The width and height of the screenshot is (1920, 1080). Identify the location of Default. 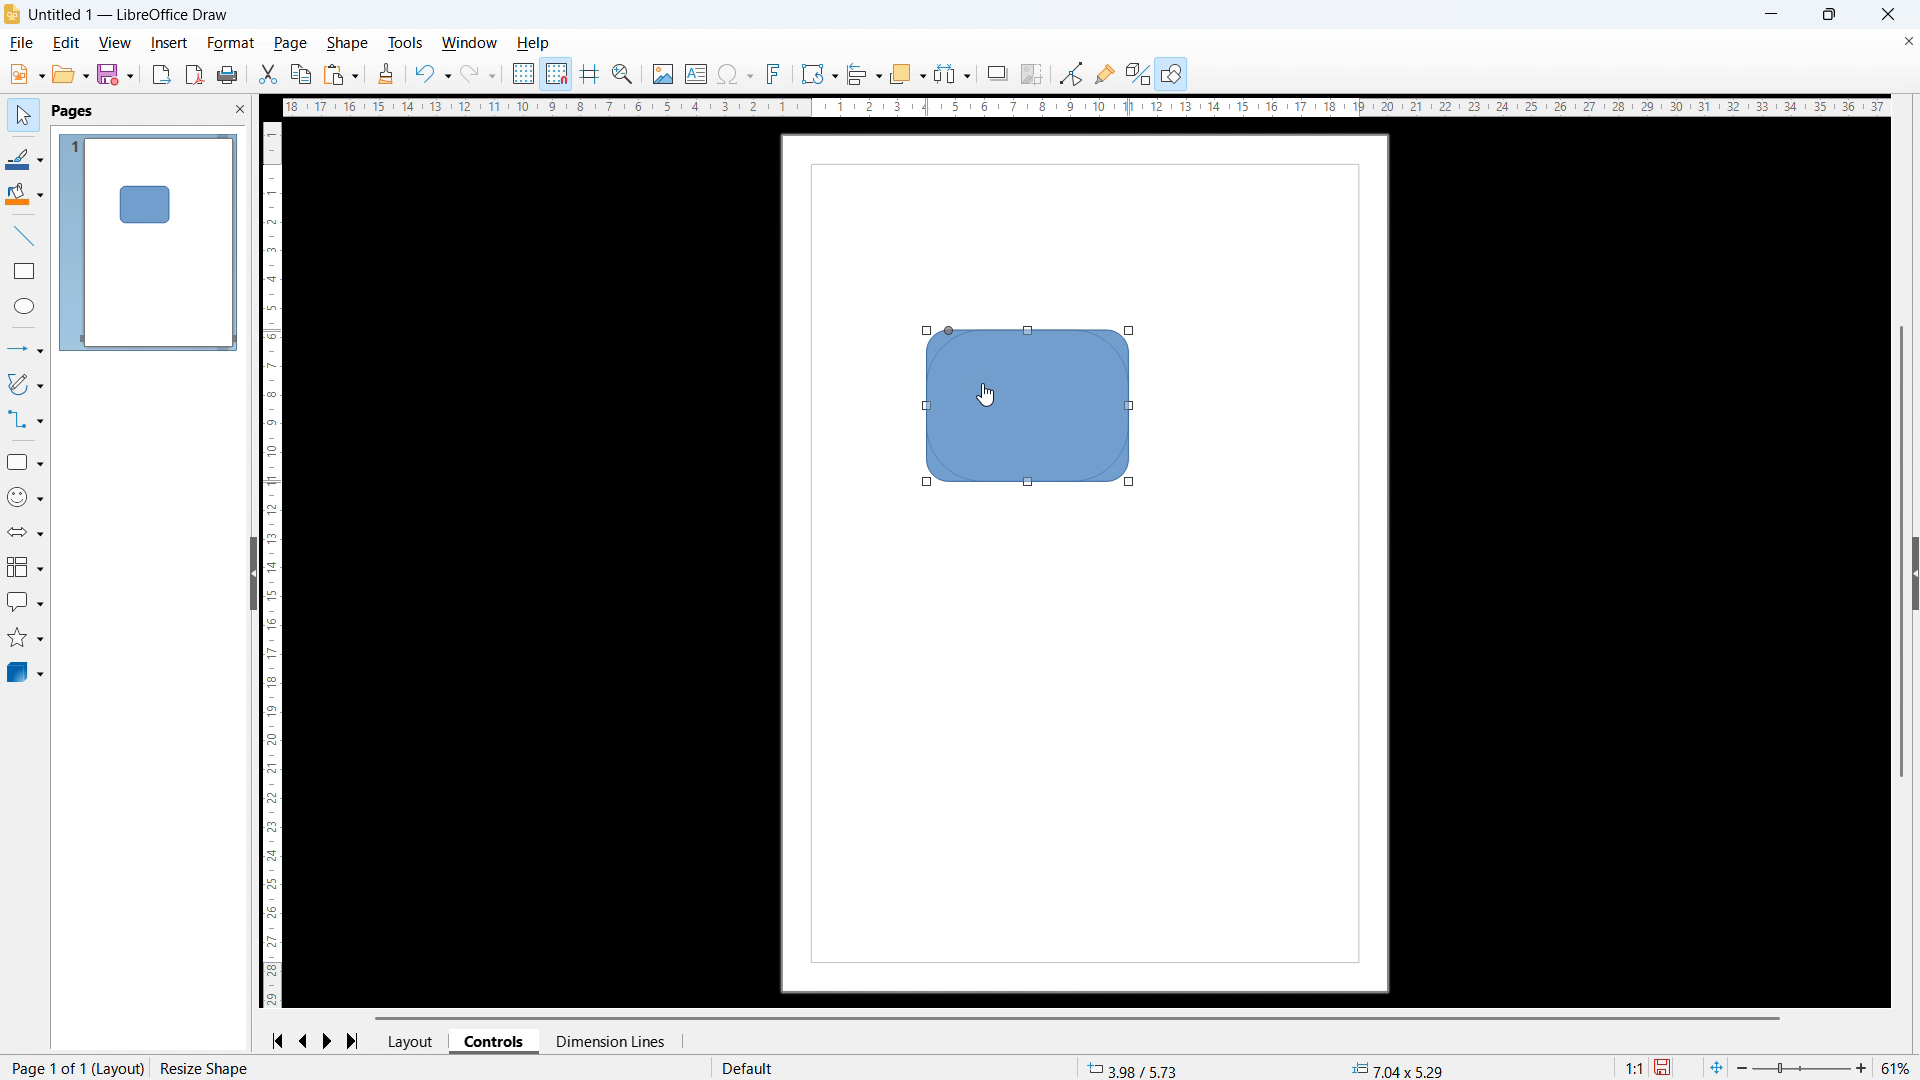
(752, 1068).